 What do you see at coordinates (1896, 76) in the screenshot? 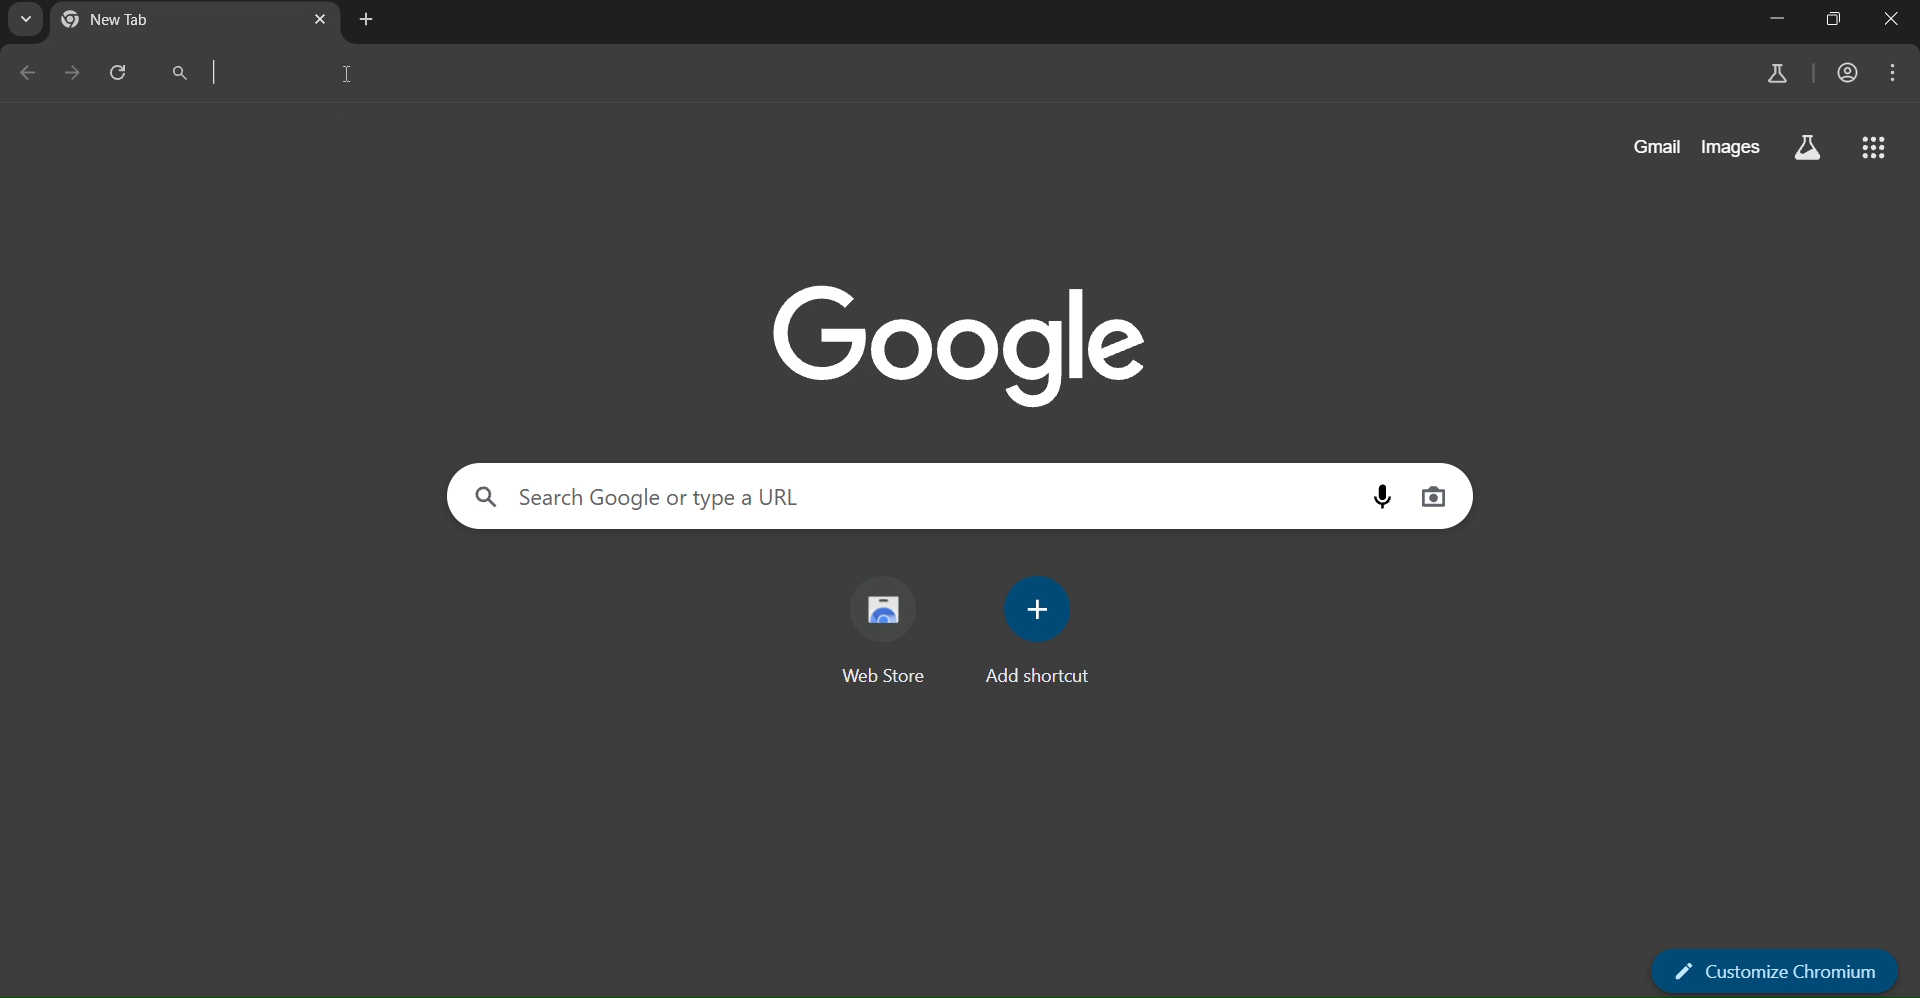
I see `menu` at bounding box center [1896, 76].